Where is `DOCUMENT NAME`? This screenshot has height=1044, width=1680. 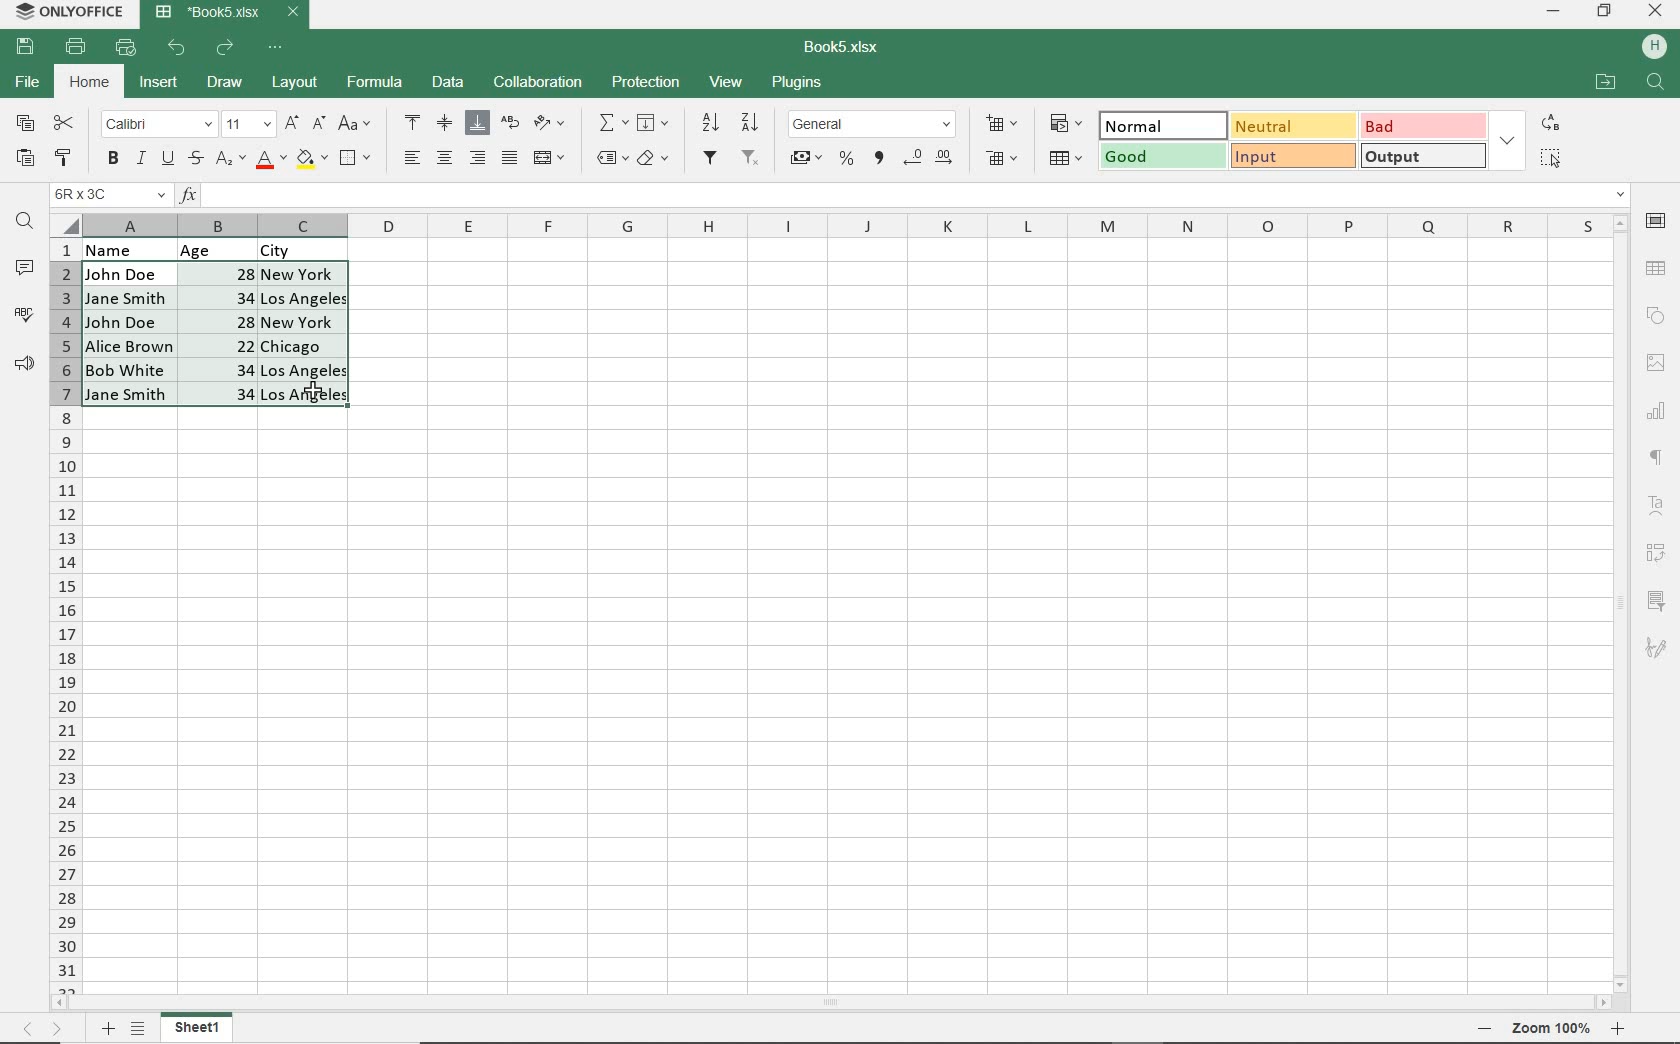
DOCUMENT NAME is located at coordinates (849, 48).